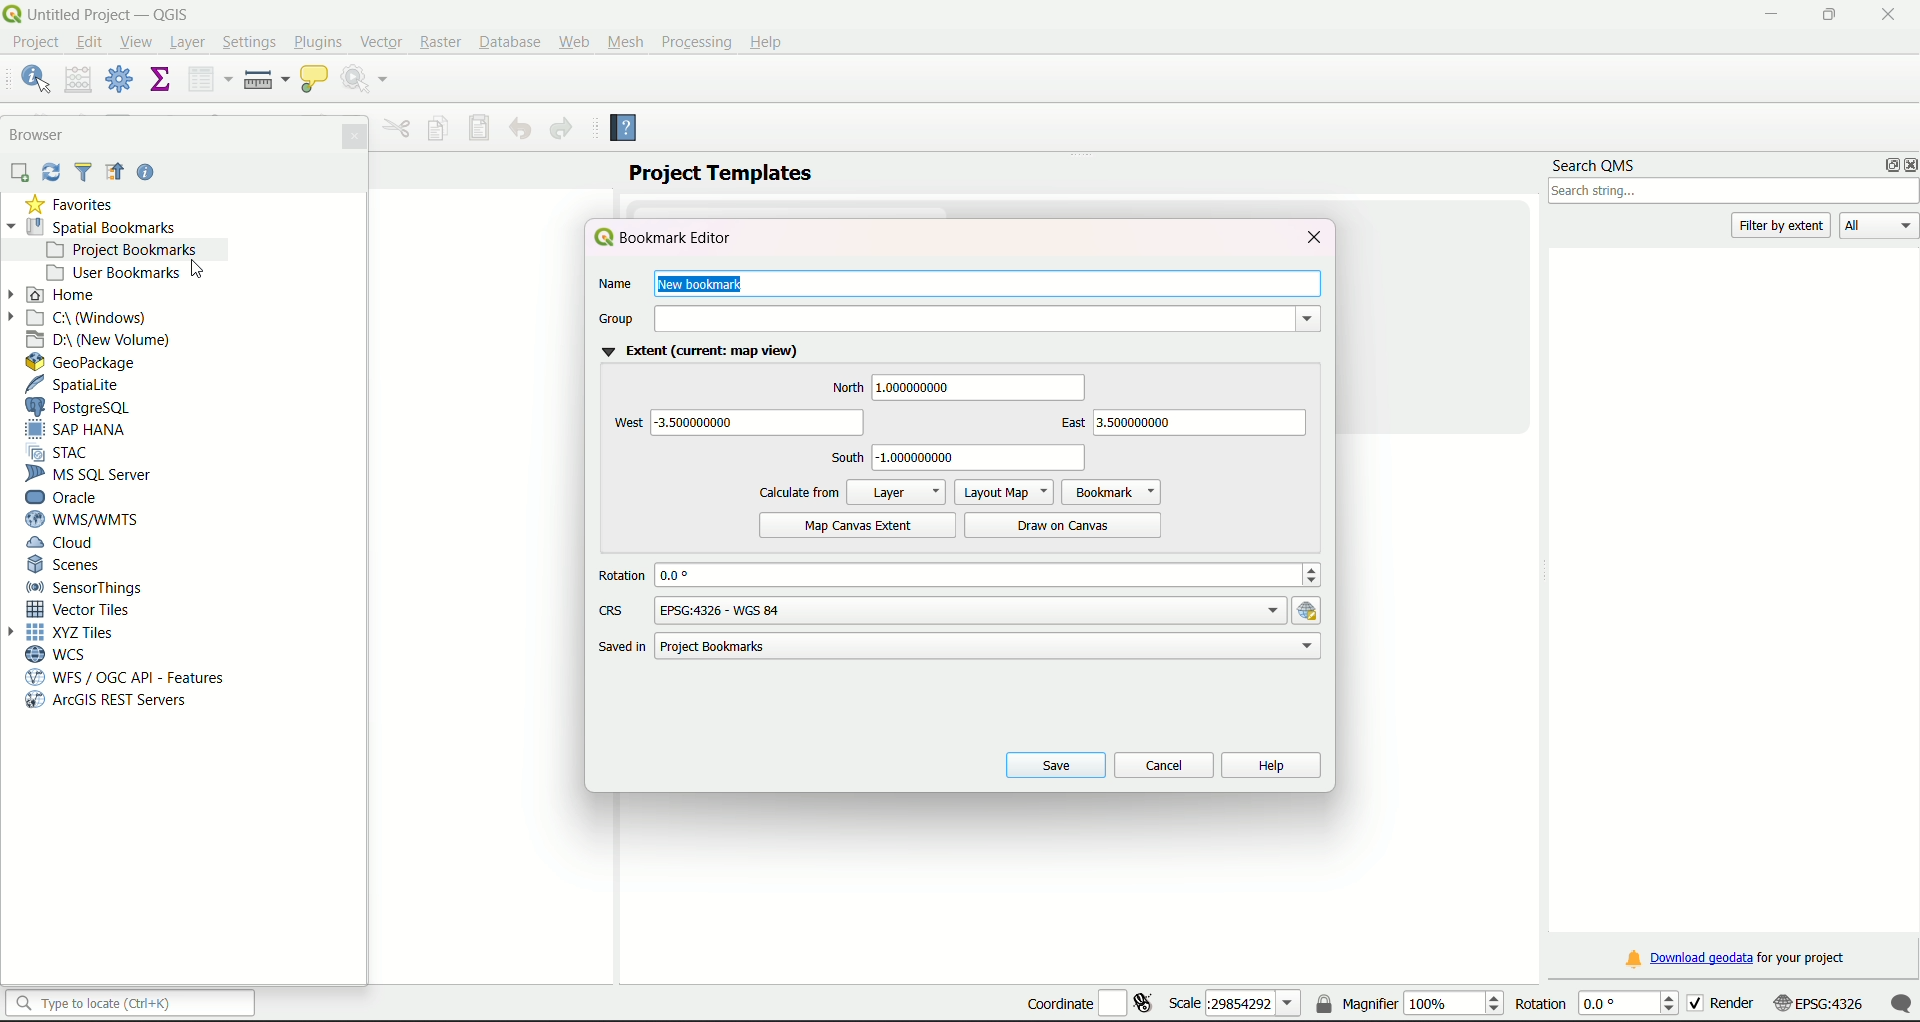 The width and height of the screenshot is (1920, 1022). What do you see at coordinates (352, 136) in the screenshot?
I see `Close` at bounding box center [352, 136].